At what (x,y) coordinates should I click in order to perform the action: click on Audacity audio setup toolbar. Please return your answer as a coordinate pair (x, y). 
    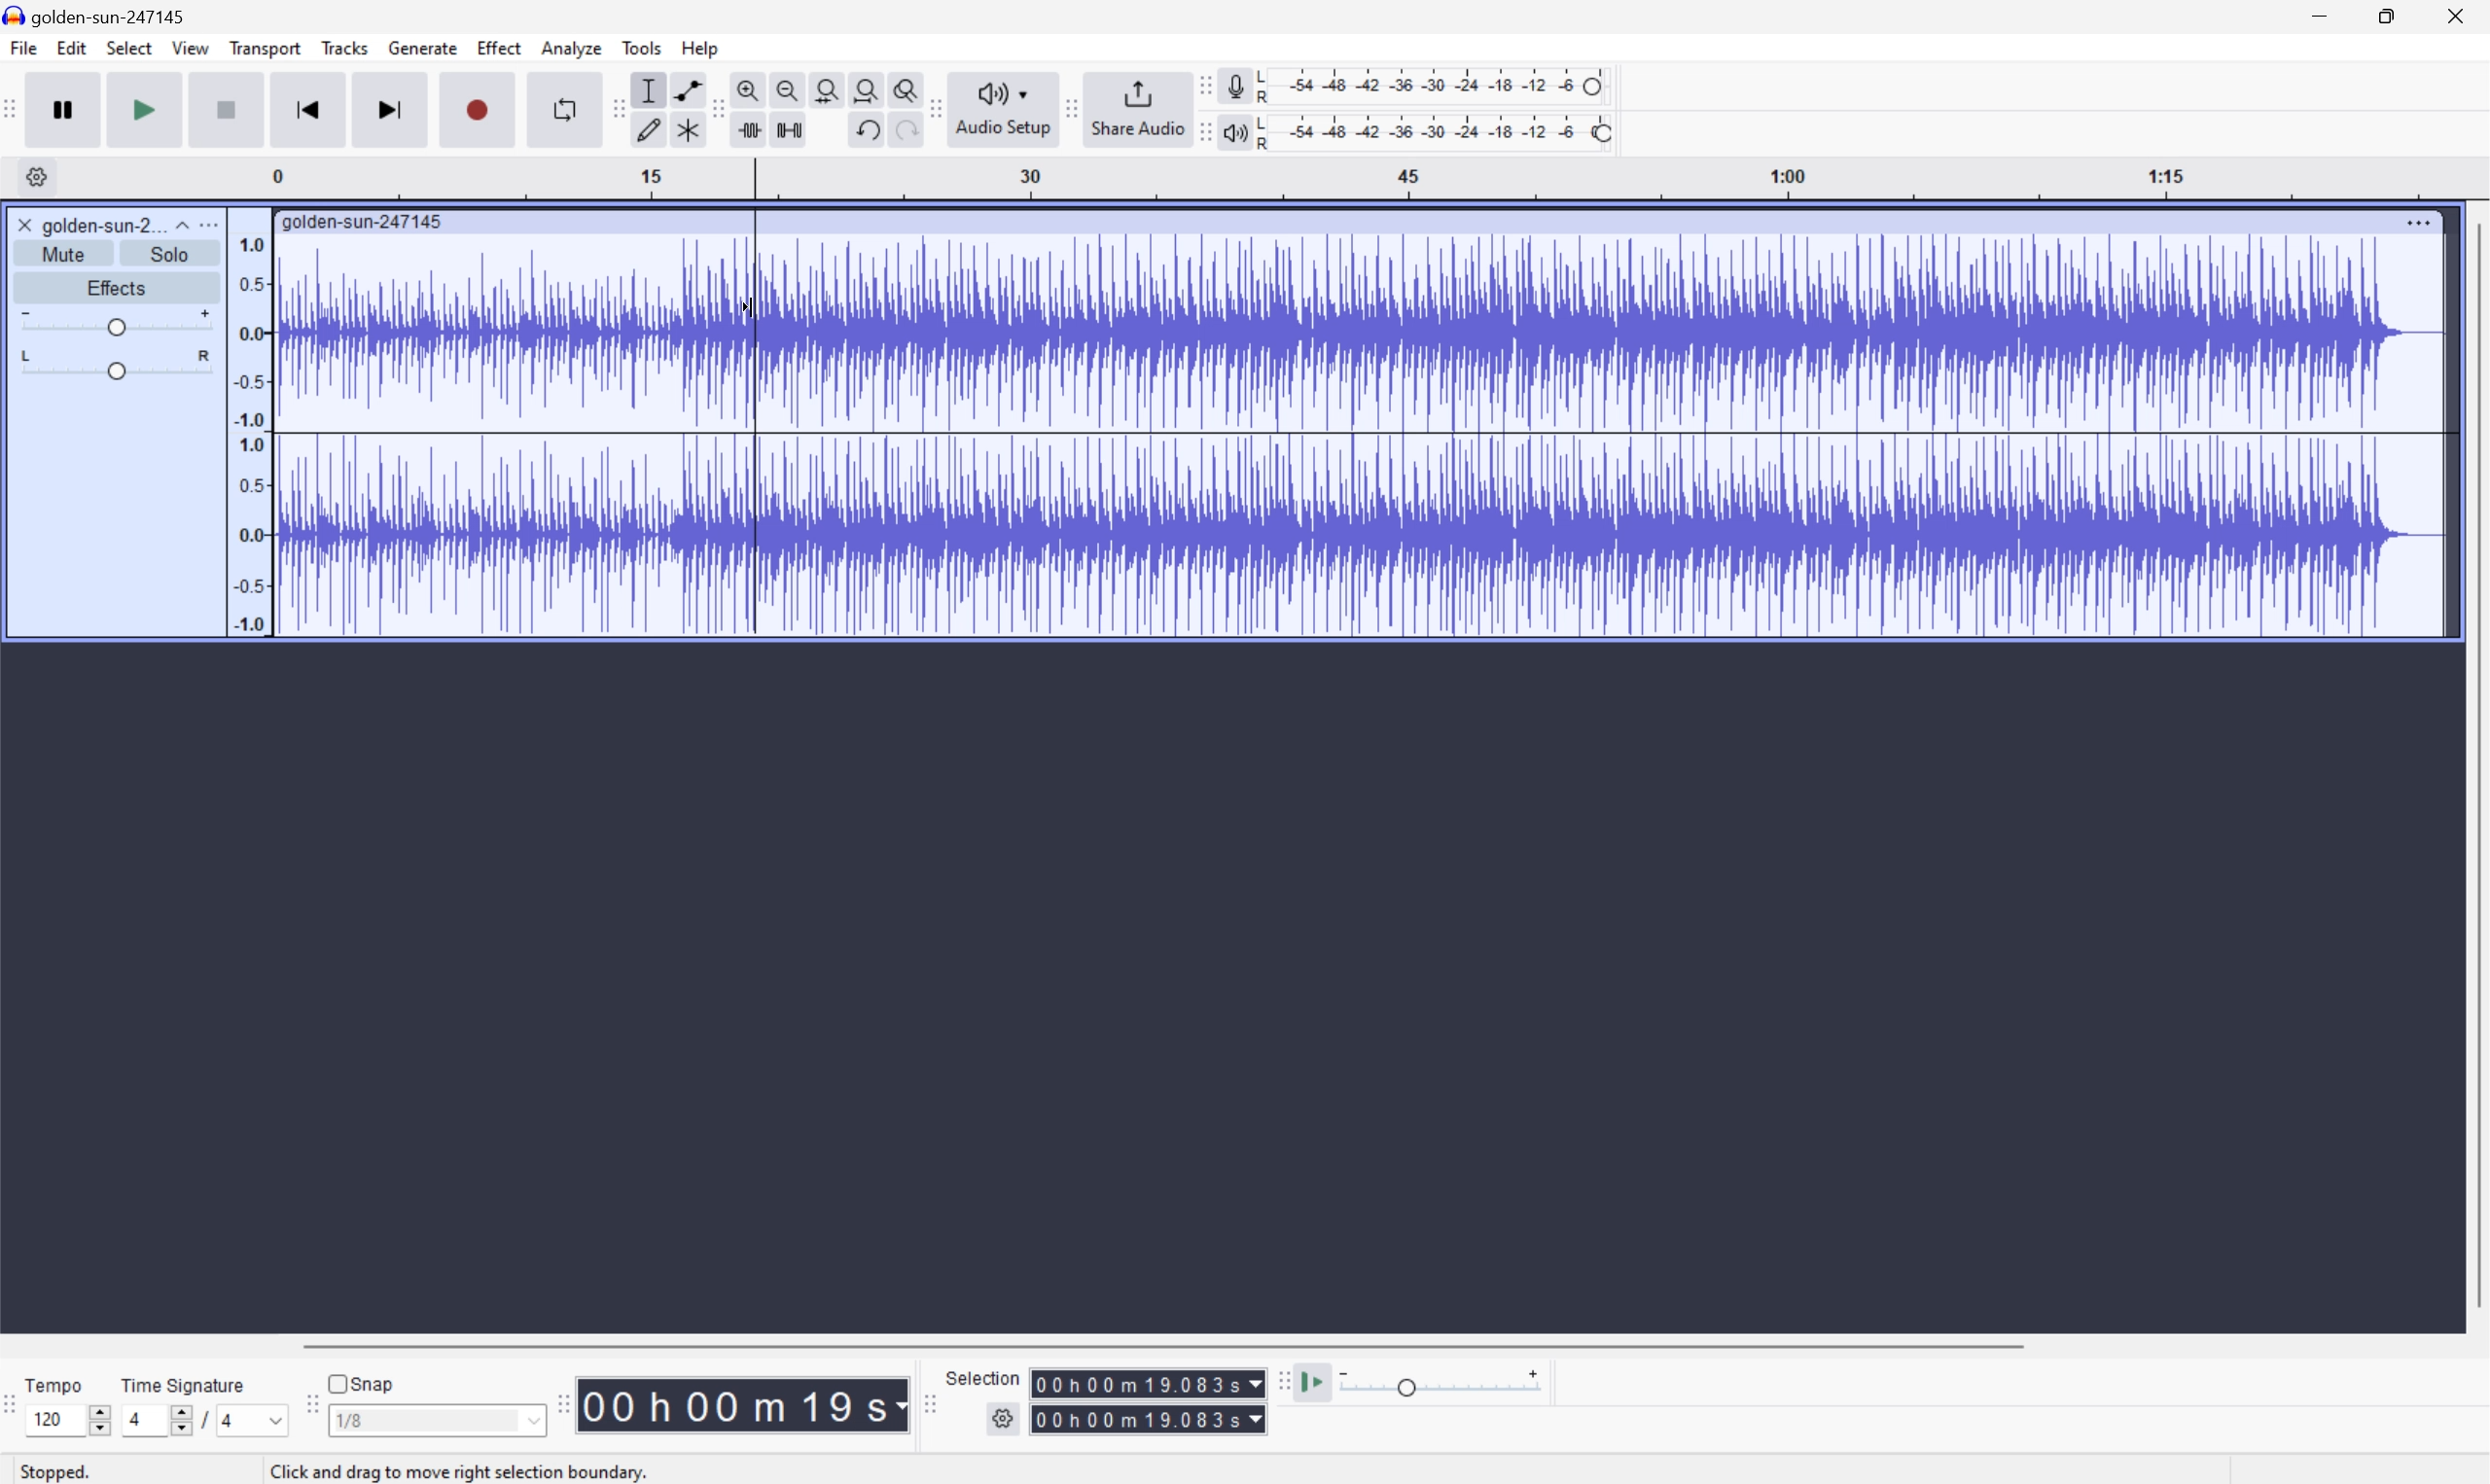
    Looking at the image, I should click on (934, 108).